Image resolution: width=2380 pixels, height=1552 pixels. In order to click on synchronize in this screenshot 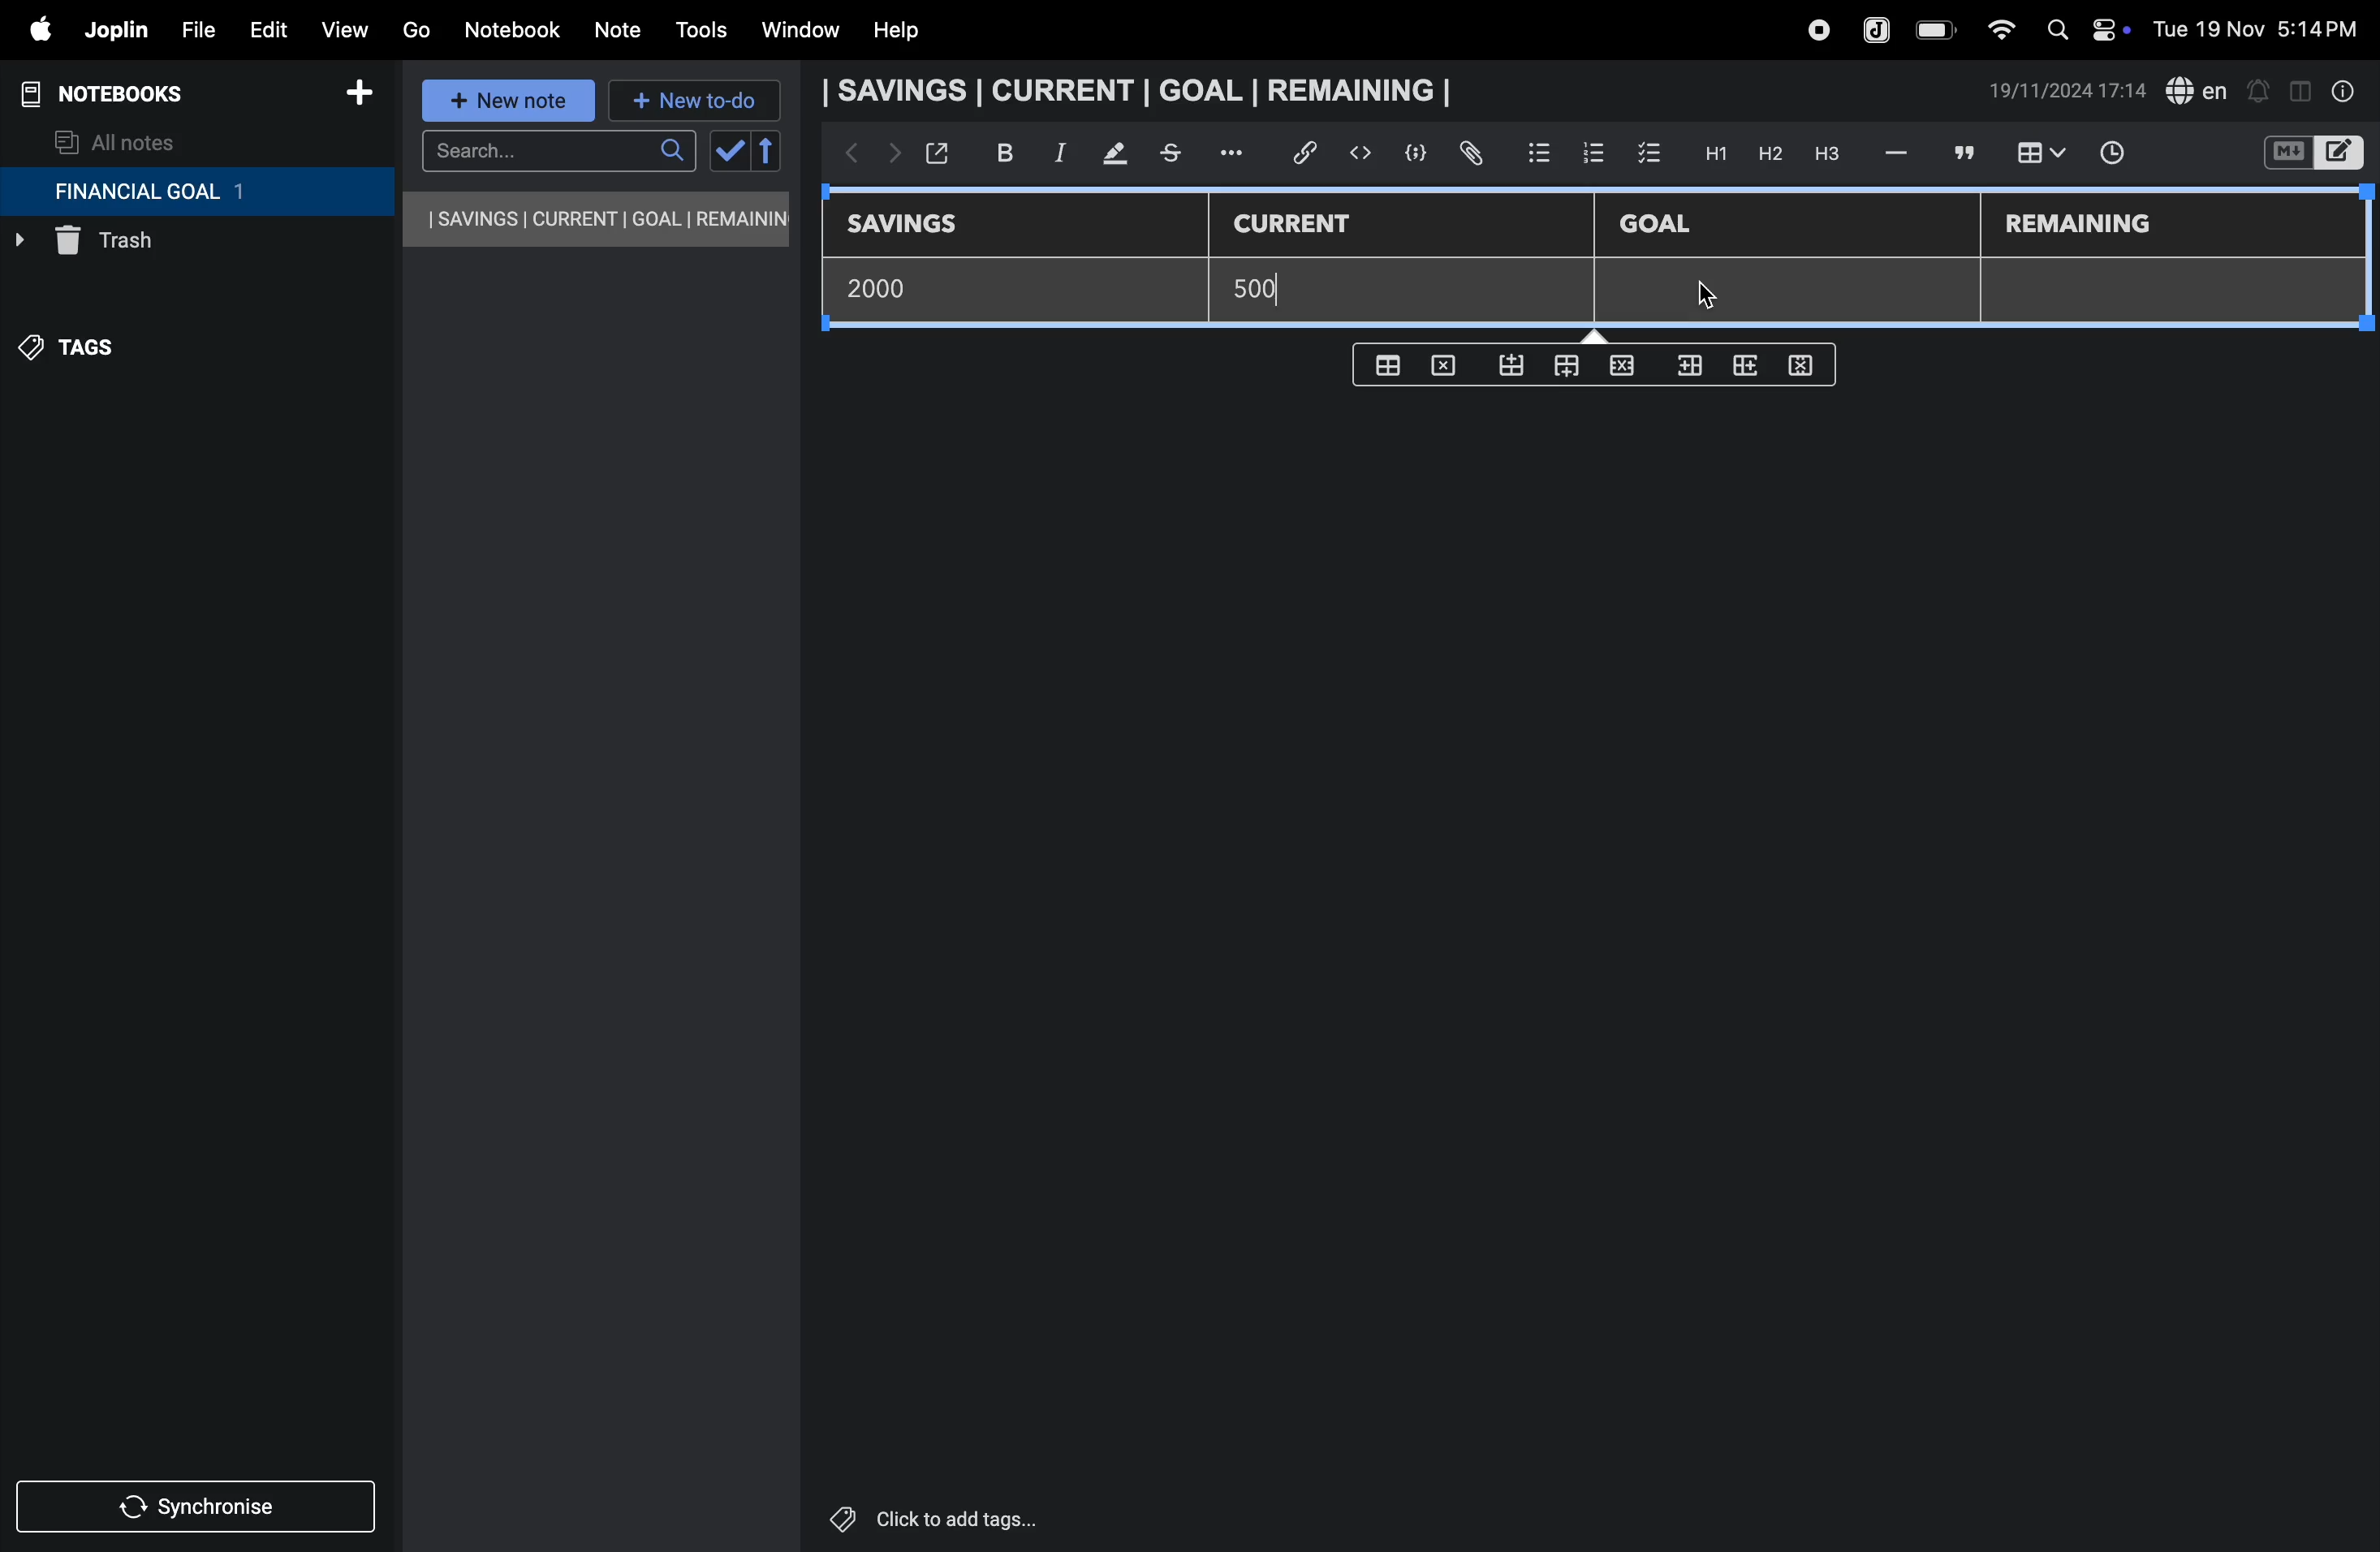, I will do `click(198, 1503)`.